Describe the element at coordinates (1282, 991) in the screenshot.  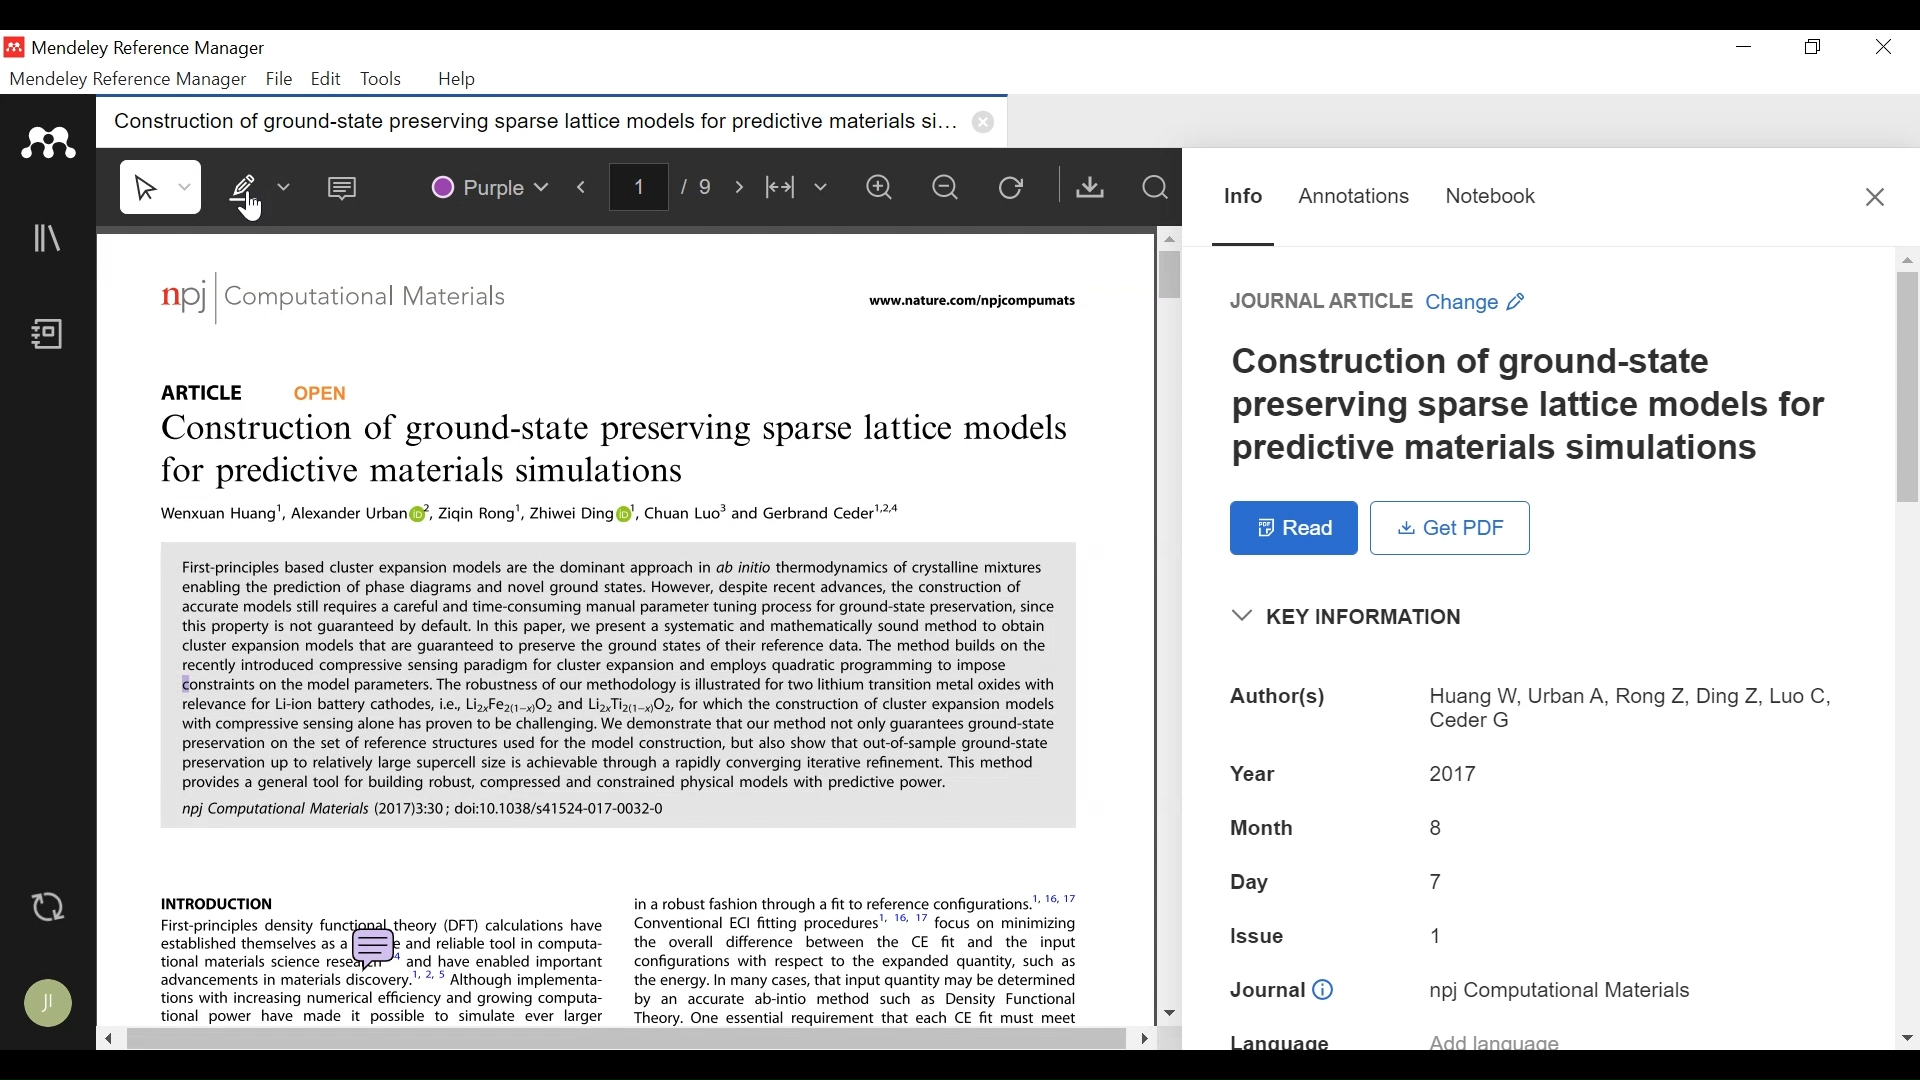
I see `Journal` at that location.